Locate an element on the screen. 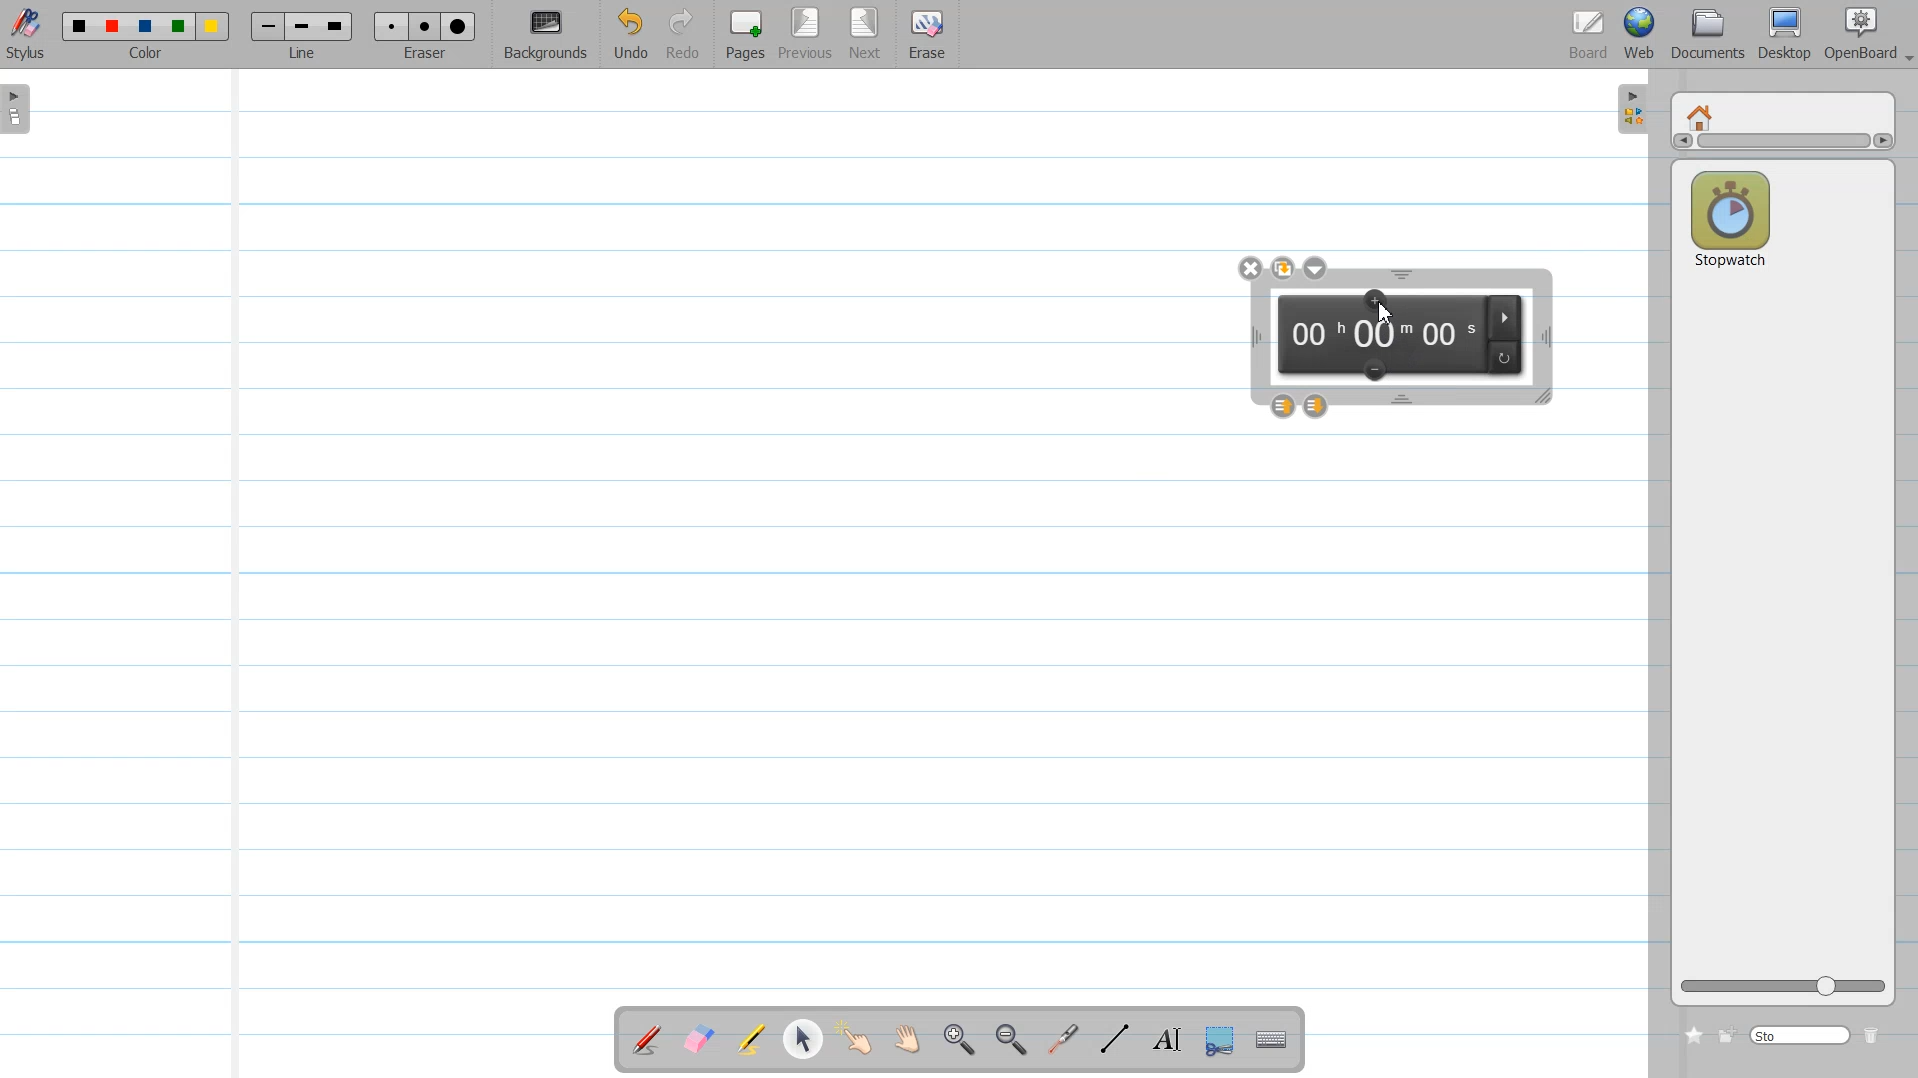 This screenshot has height=1078, width=1918. Write Text is located at coordinates (1165, 1040).